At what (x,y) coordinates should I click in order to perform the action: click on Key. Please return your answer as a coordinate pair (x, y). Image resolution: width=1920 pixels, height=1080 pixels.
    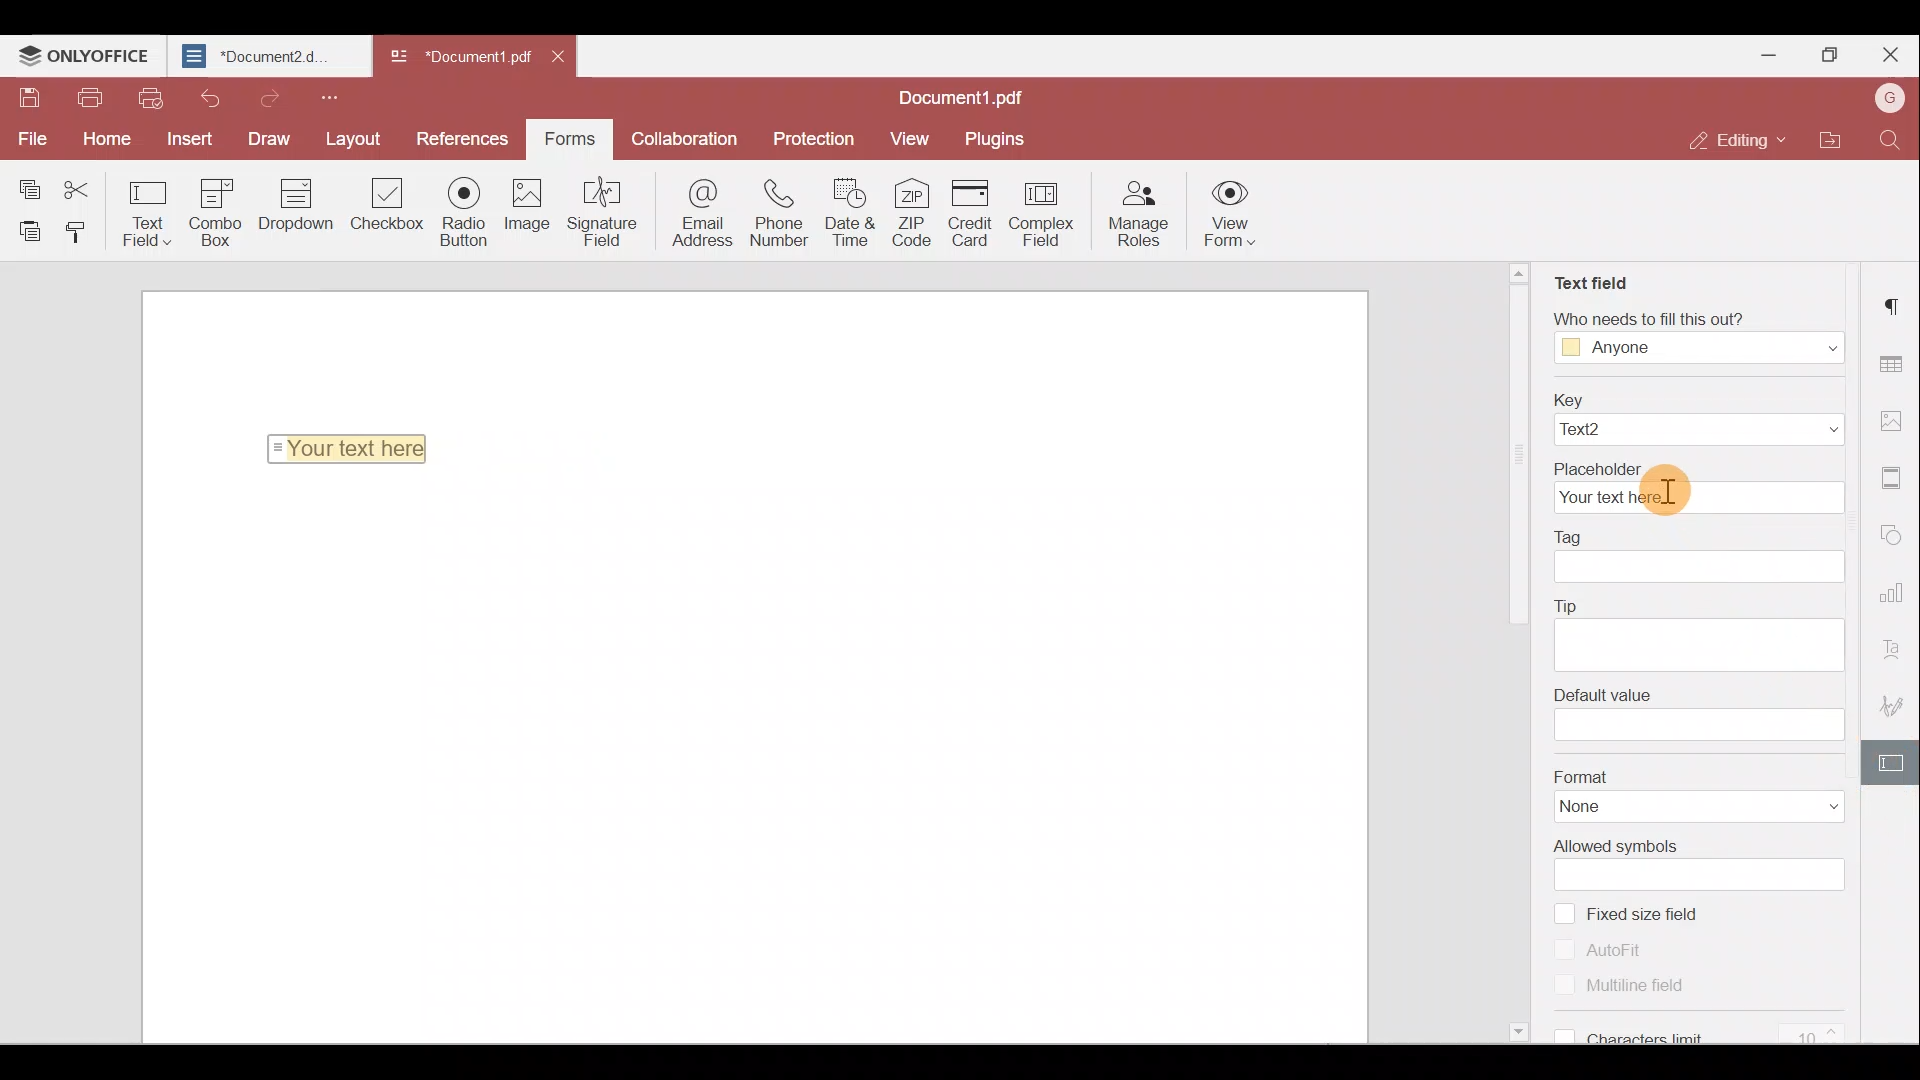
    Looking at the image, I should click on (1698, 398).